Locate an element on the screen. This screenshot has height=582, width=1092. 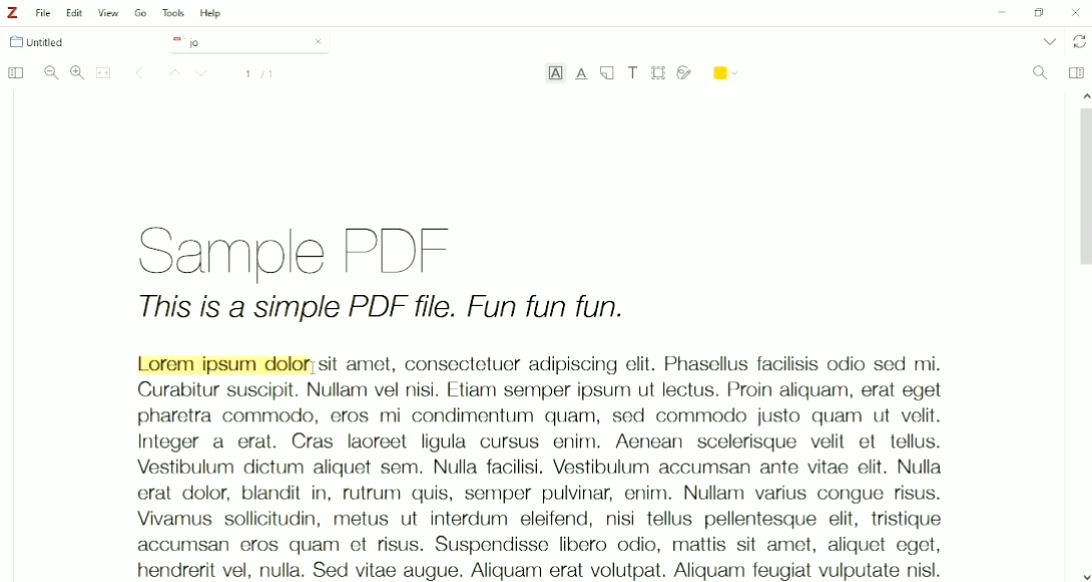
Down is located at coordinates (1085, 575).